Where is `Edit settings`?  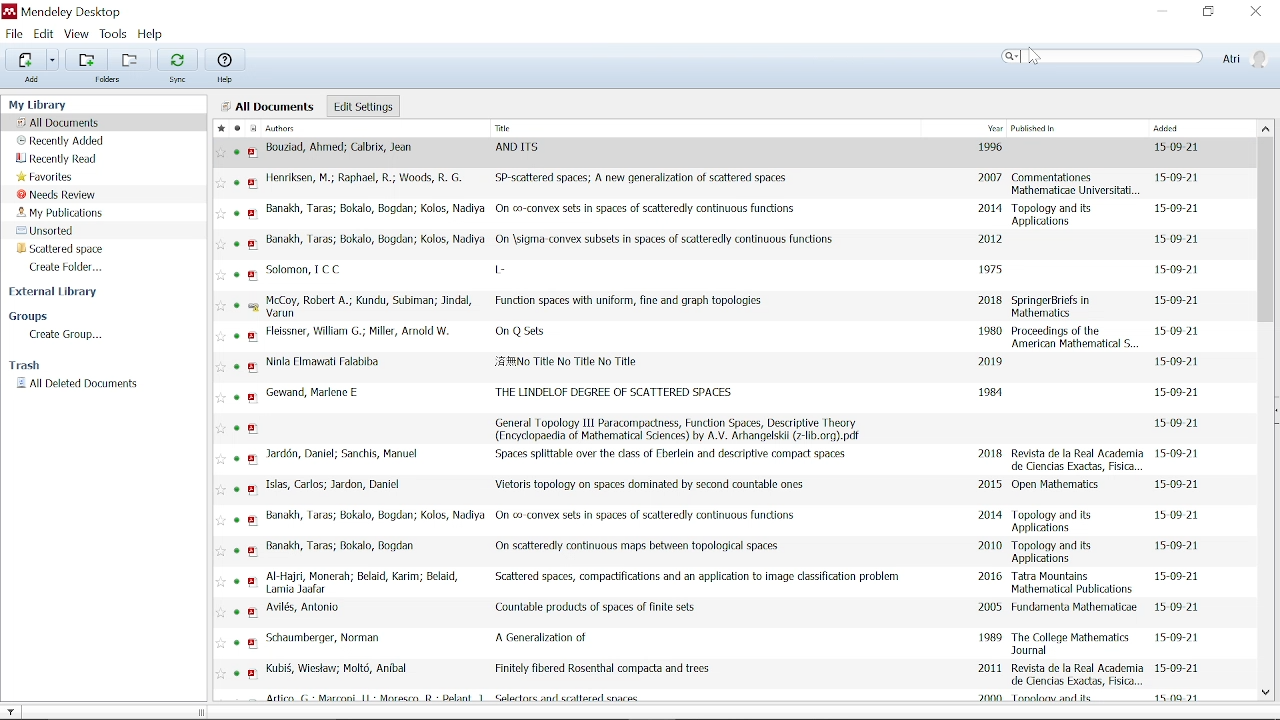
Edit settings is located at coordinates (362, 106).